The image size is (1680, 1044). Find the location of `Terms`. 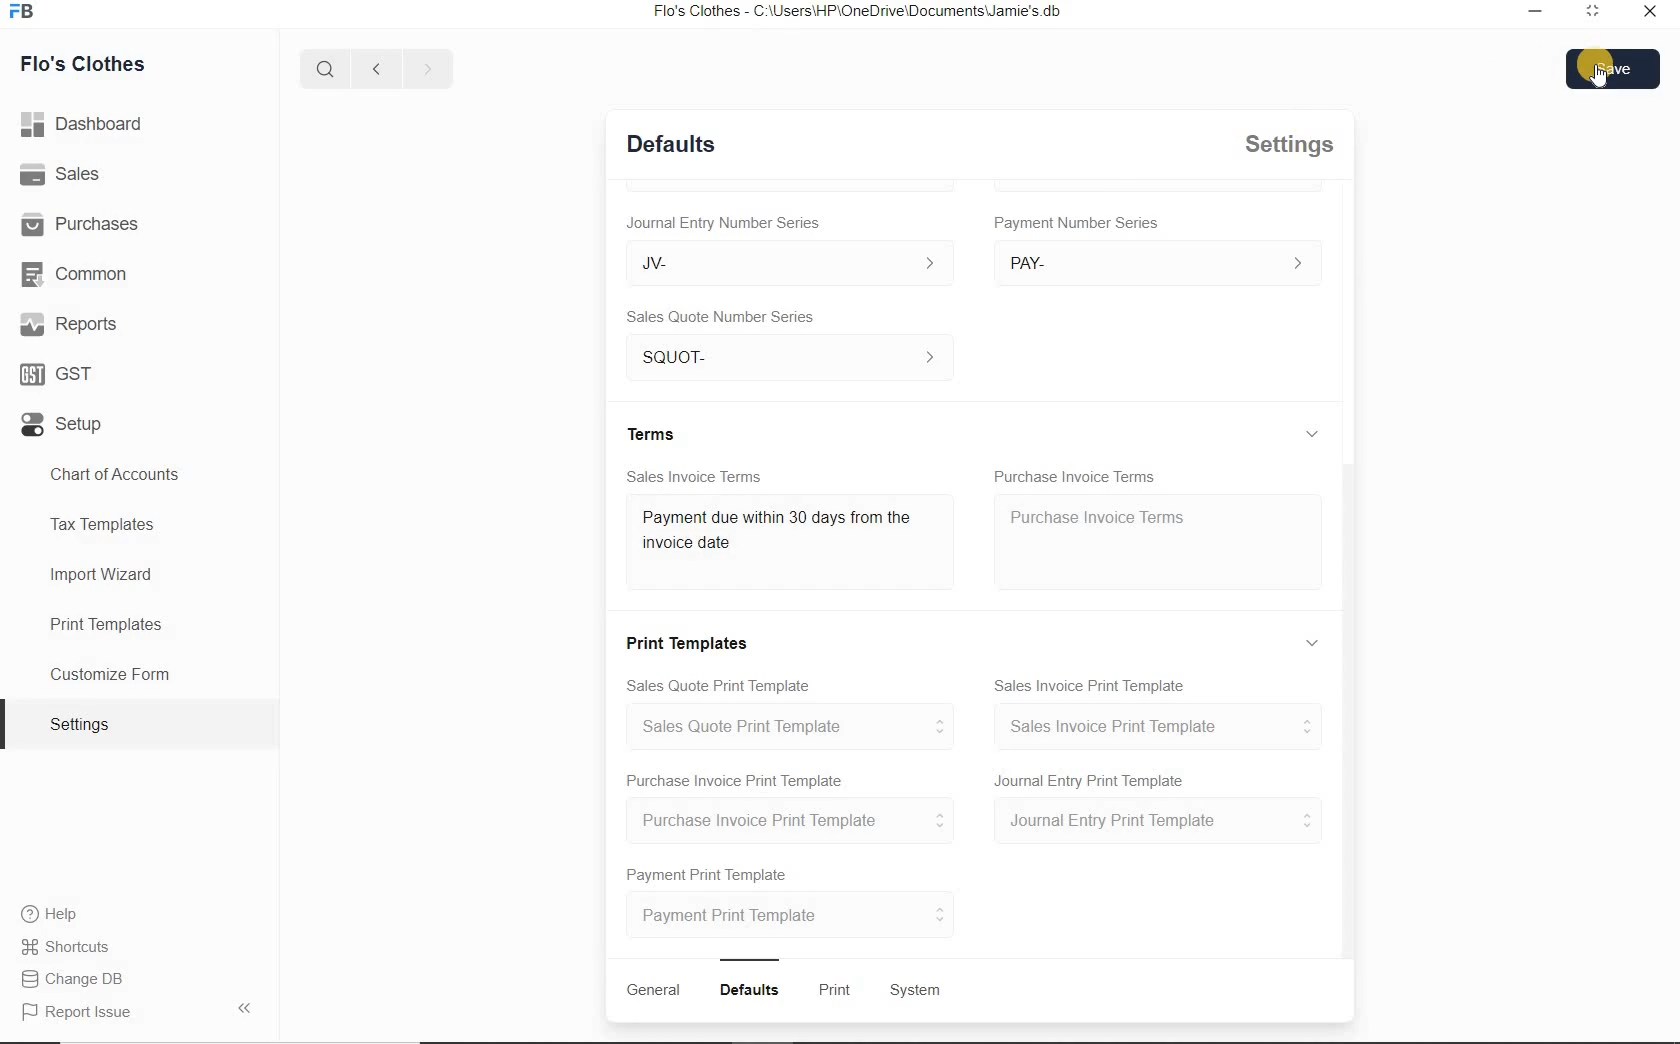

Terms is located at coordinates (651, 432).